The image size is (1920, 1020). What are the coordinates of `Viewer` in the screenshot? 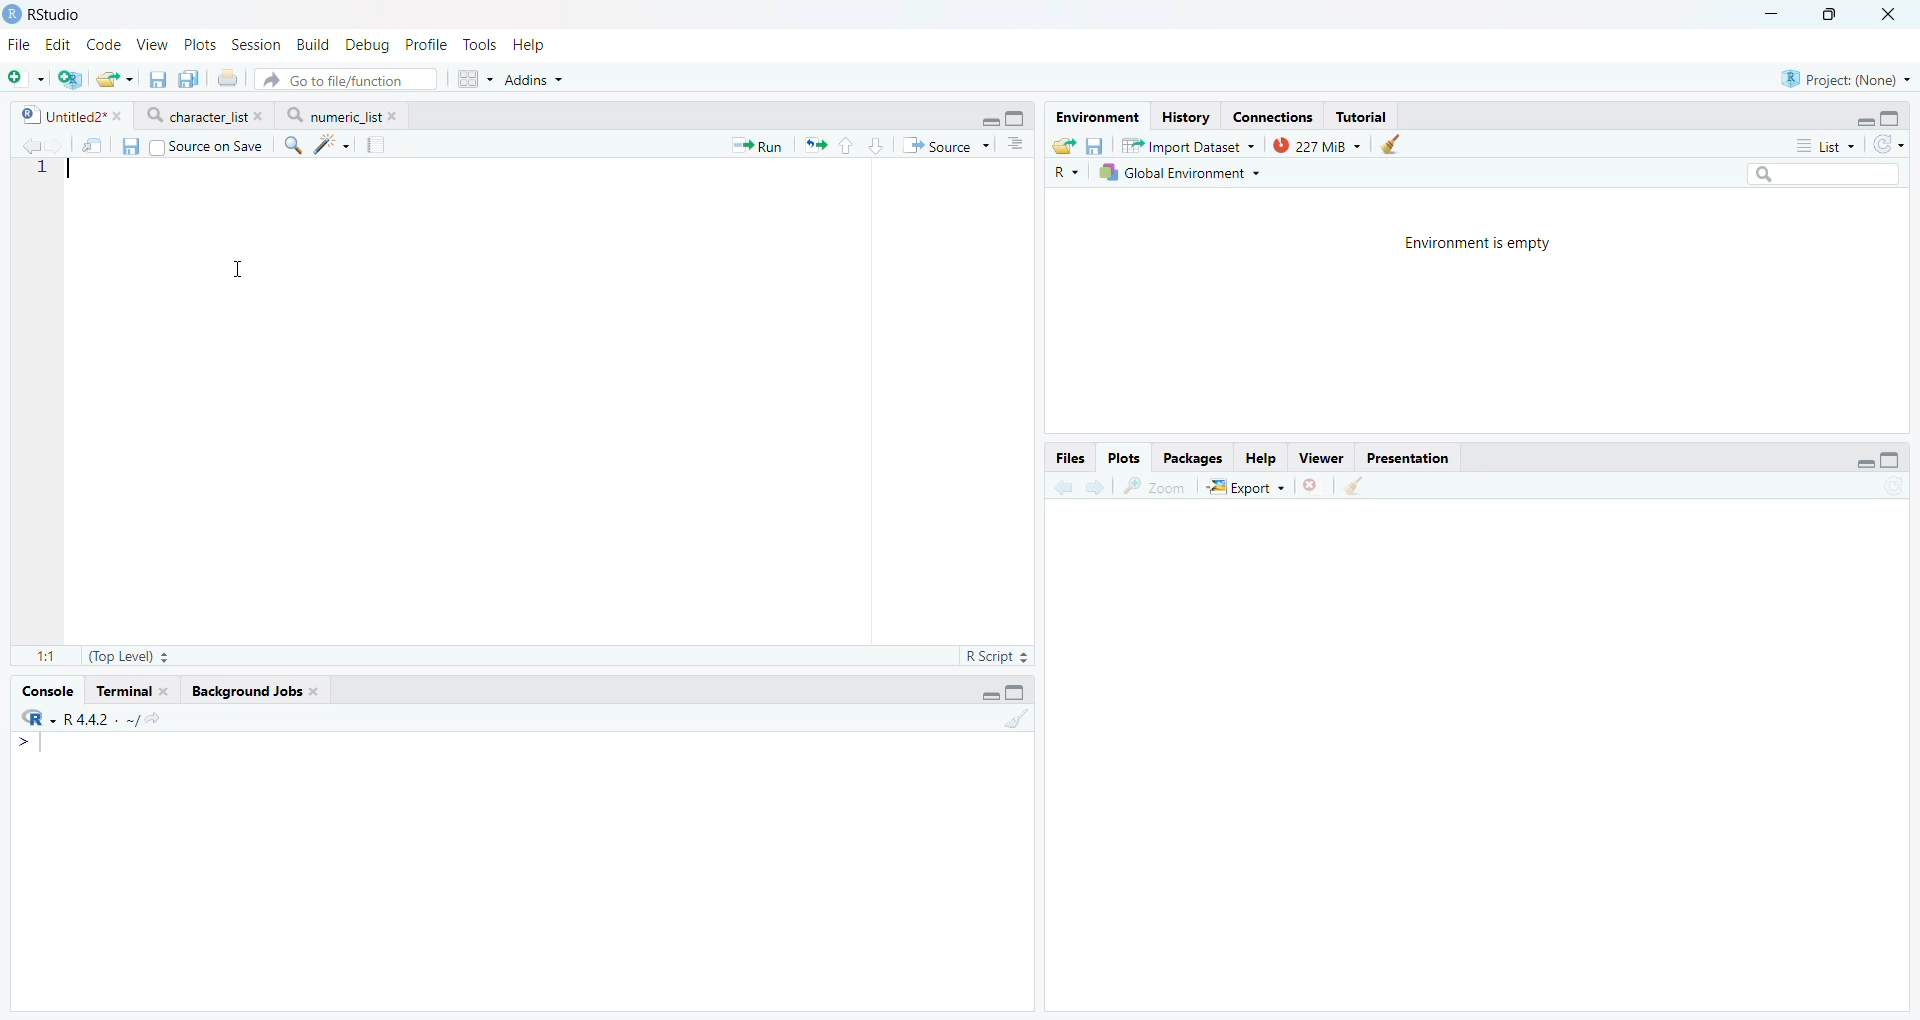 It's located at (1321, 457).